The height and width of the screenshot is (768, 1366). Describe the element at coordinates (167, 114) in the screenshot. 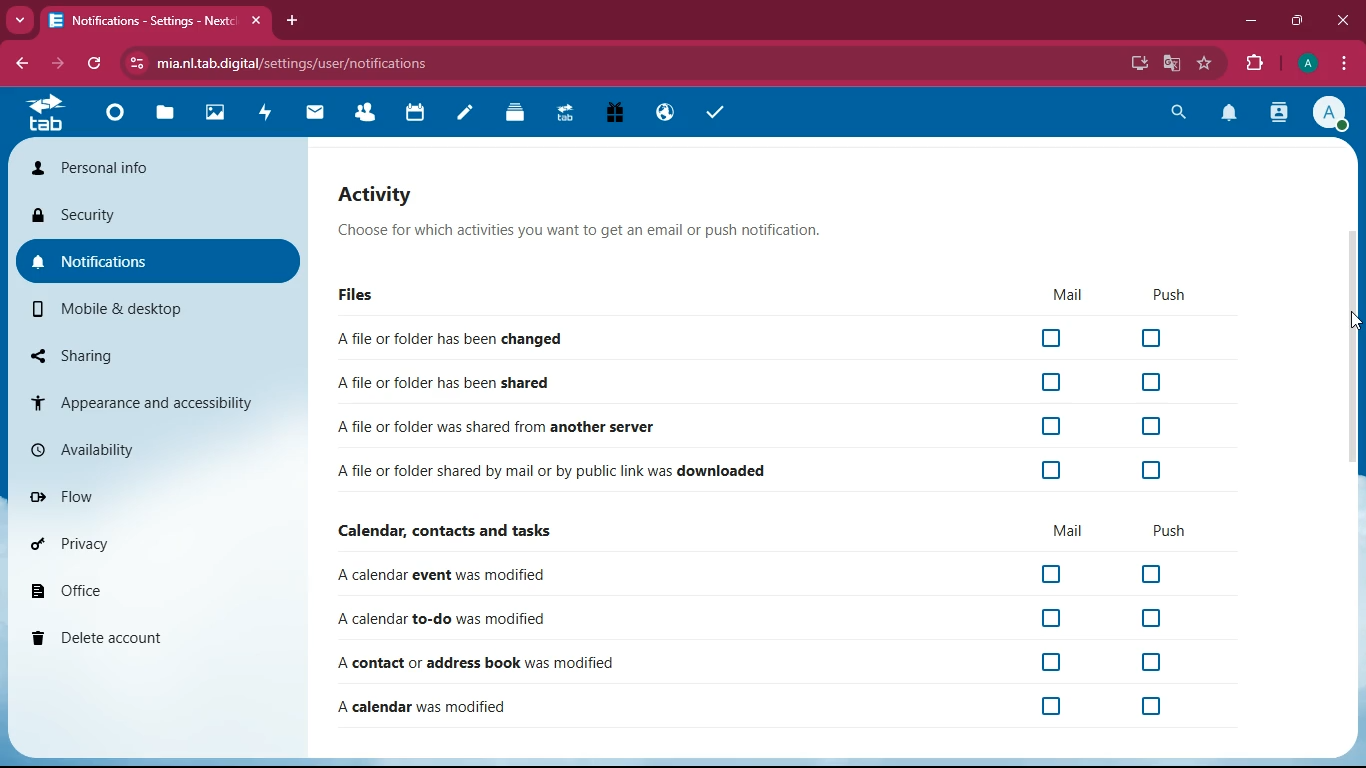

I see `files` at that location.